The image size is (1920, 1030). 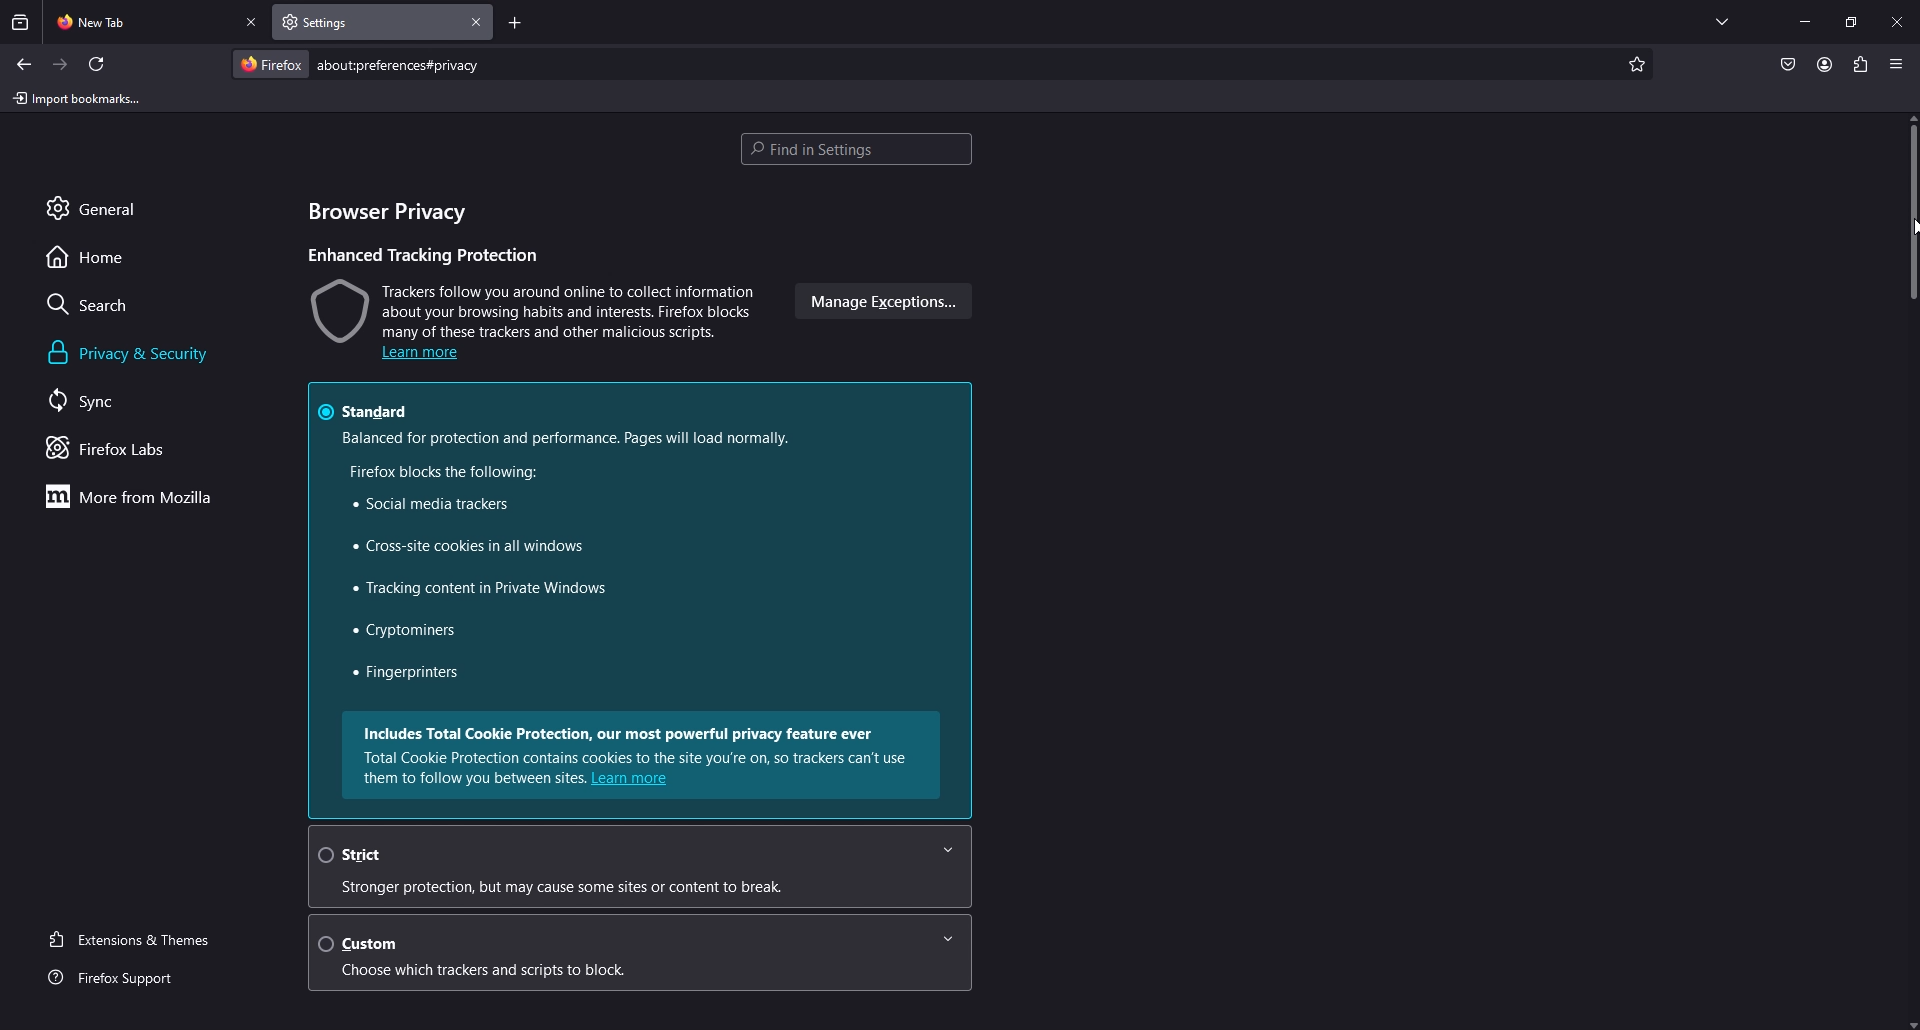 What do you see at coordinates (1895, 63) in the screenshot?
I see `application menu` at bounding box center [1895, 63].